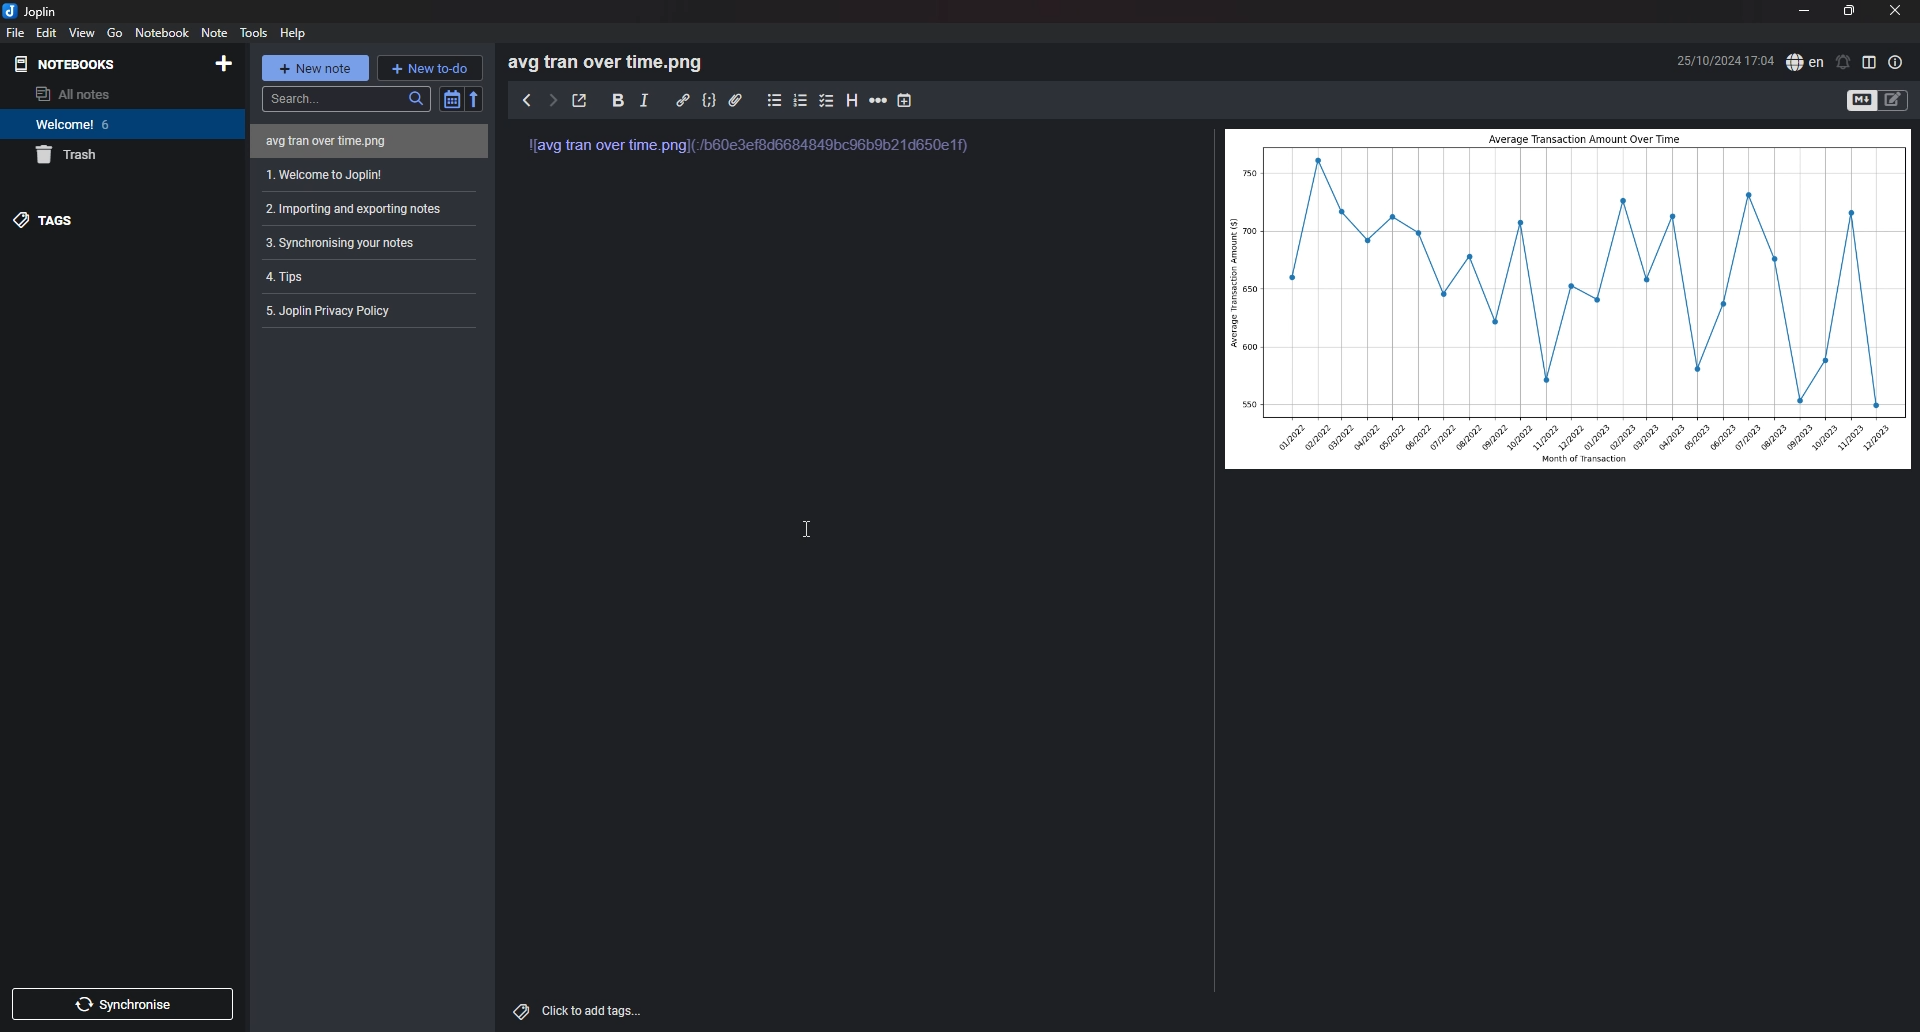  I want to click on toggle editors, so click(1862, 100).